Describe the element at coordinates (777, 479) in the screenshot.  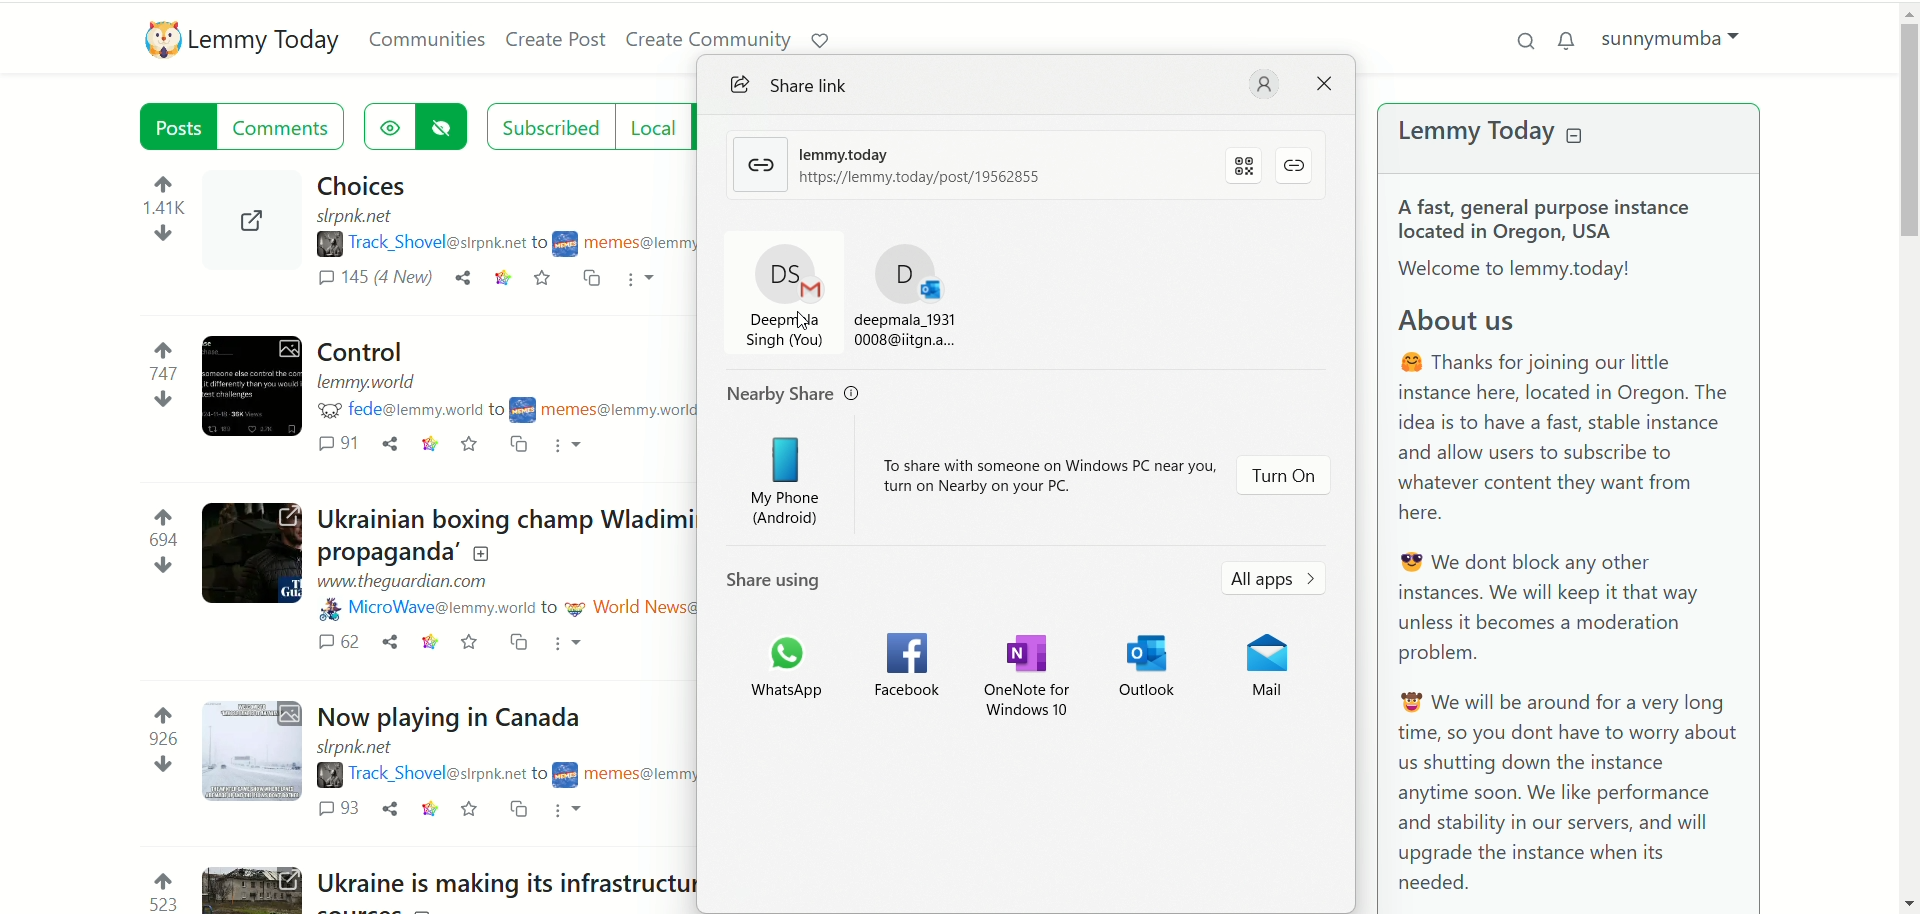
I see `my phone` at that location.